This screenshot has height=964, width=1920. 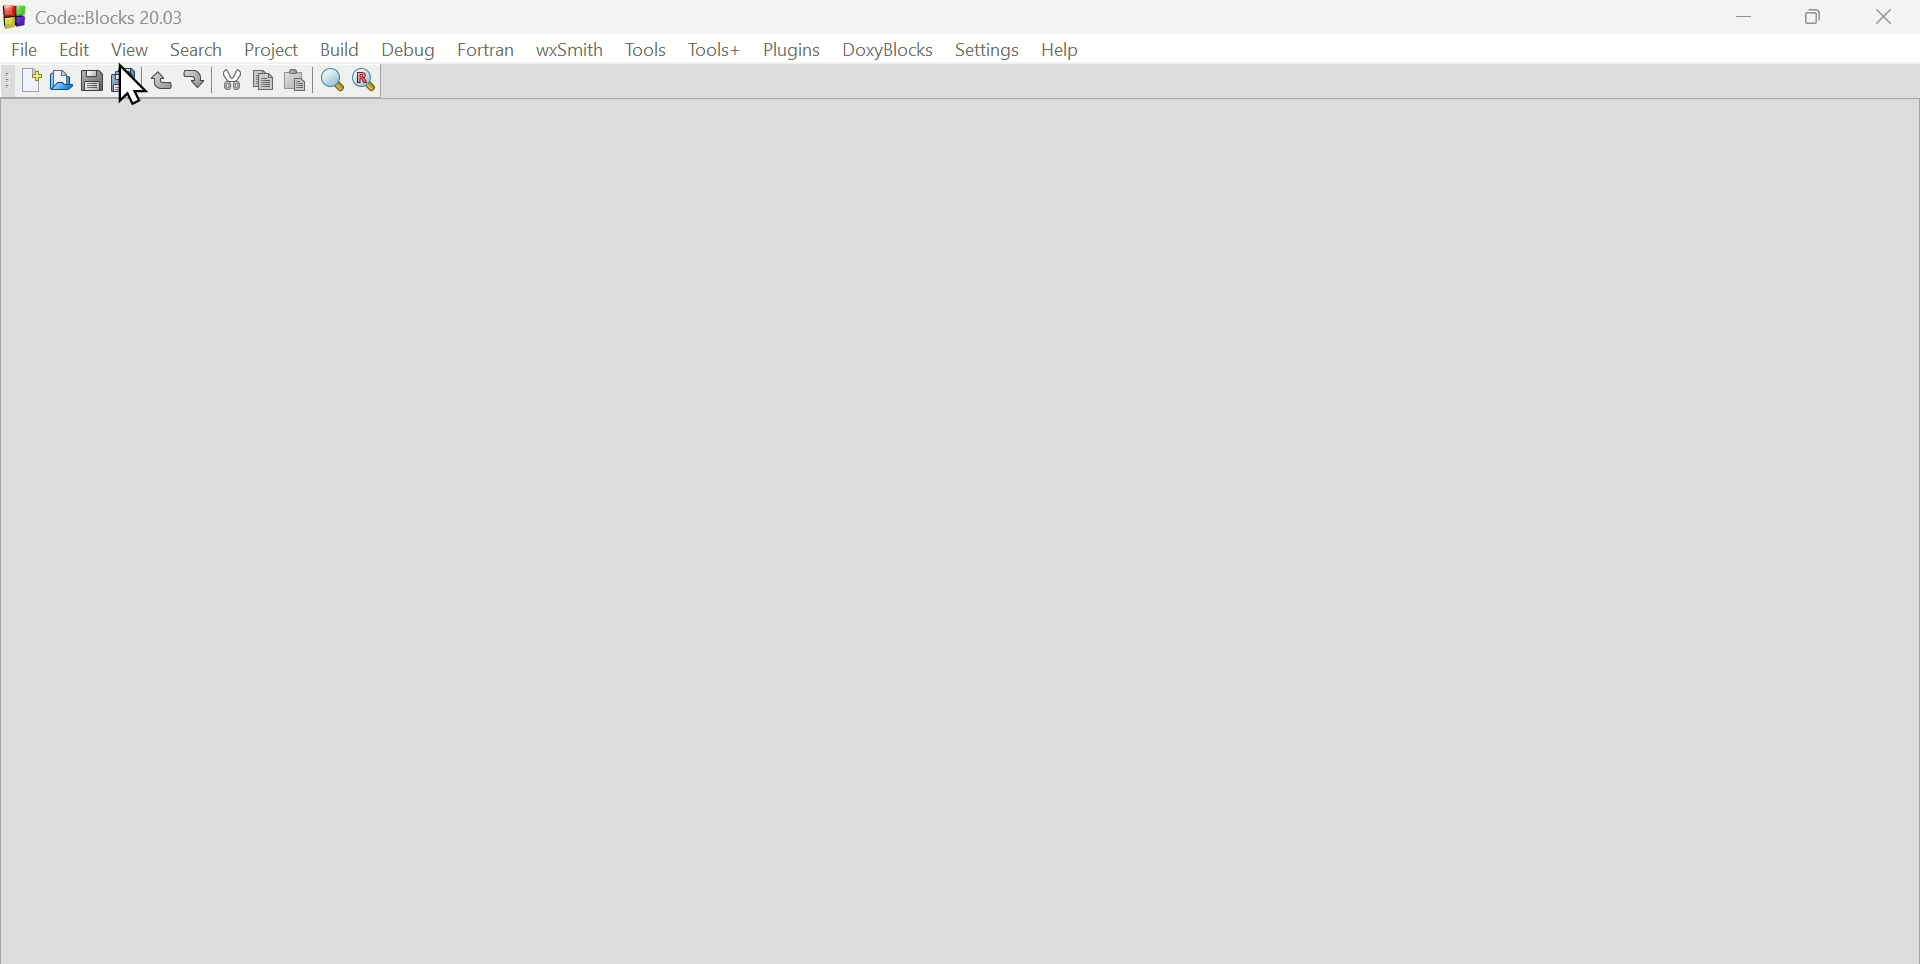 What do you see at coordinates (162, 79) in the screenshot?
I see `Undo` at bounding box center [162, 79].